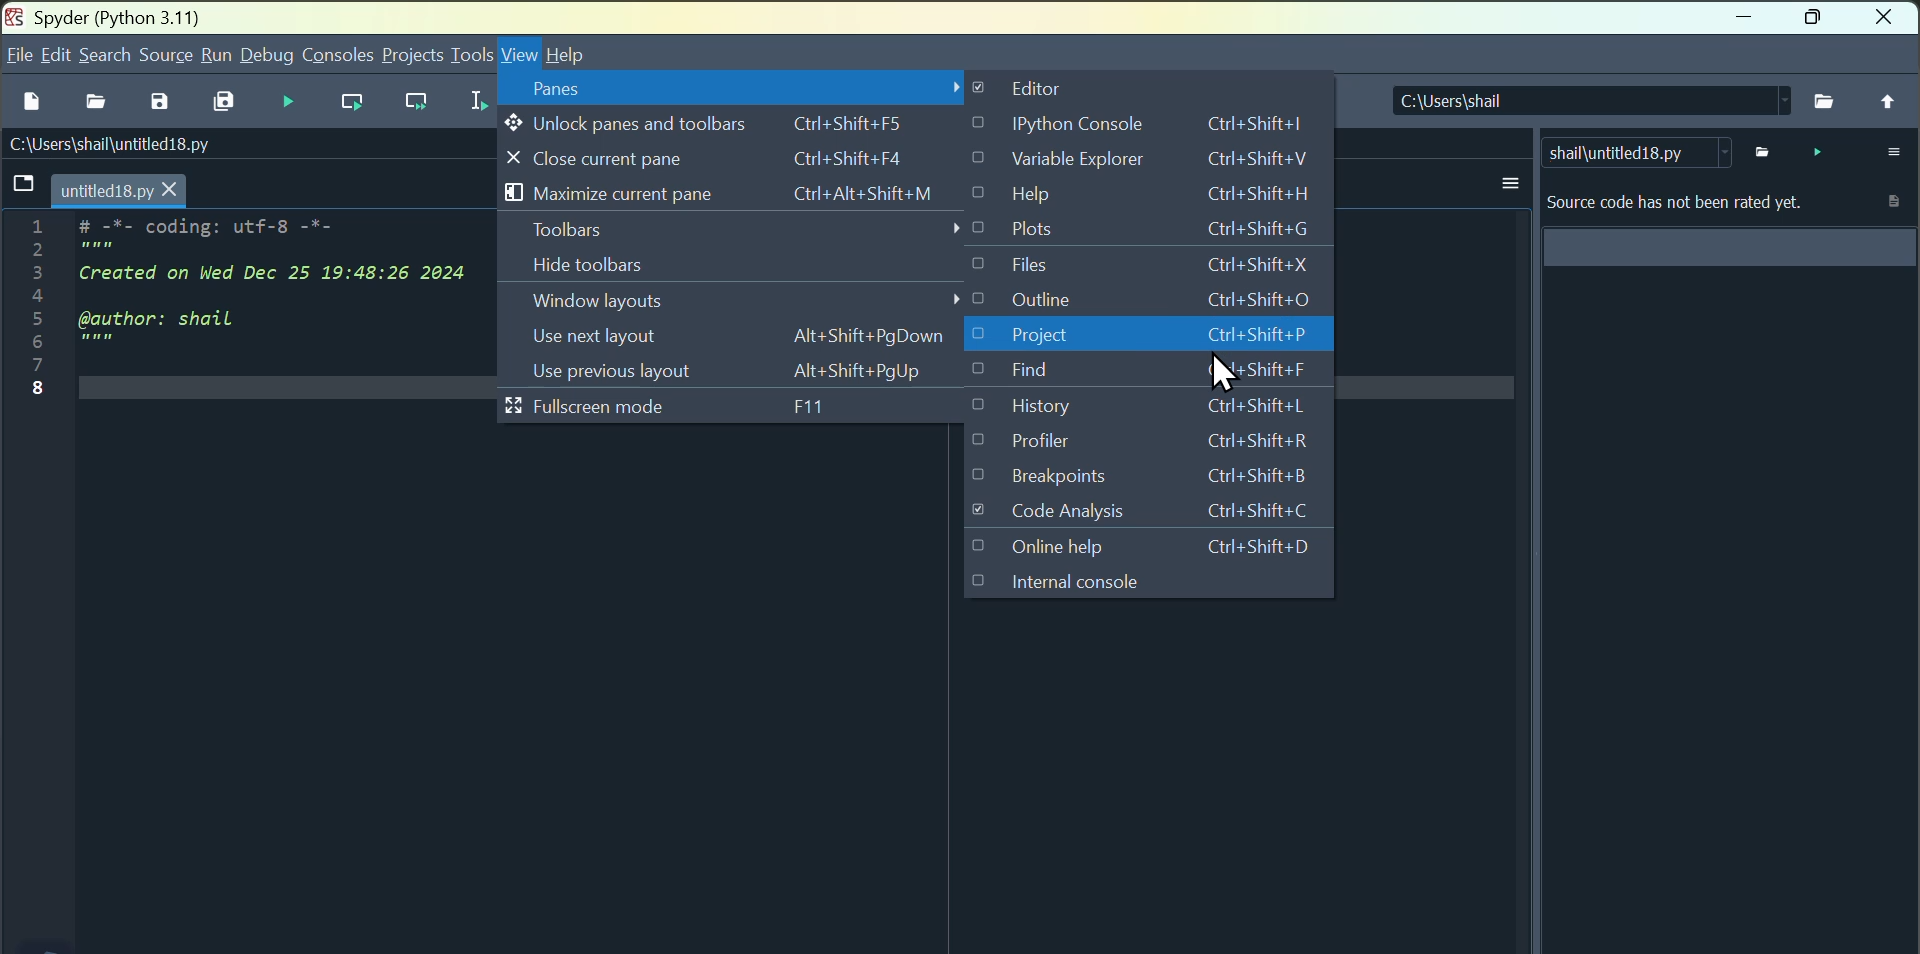 The image size is (1920, 954). Describe the element at coordinates (268, 52) in the screenshot. I see `Debugs` at that location.